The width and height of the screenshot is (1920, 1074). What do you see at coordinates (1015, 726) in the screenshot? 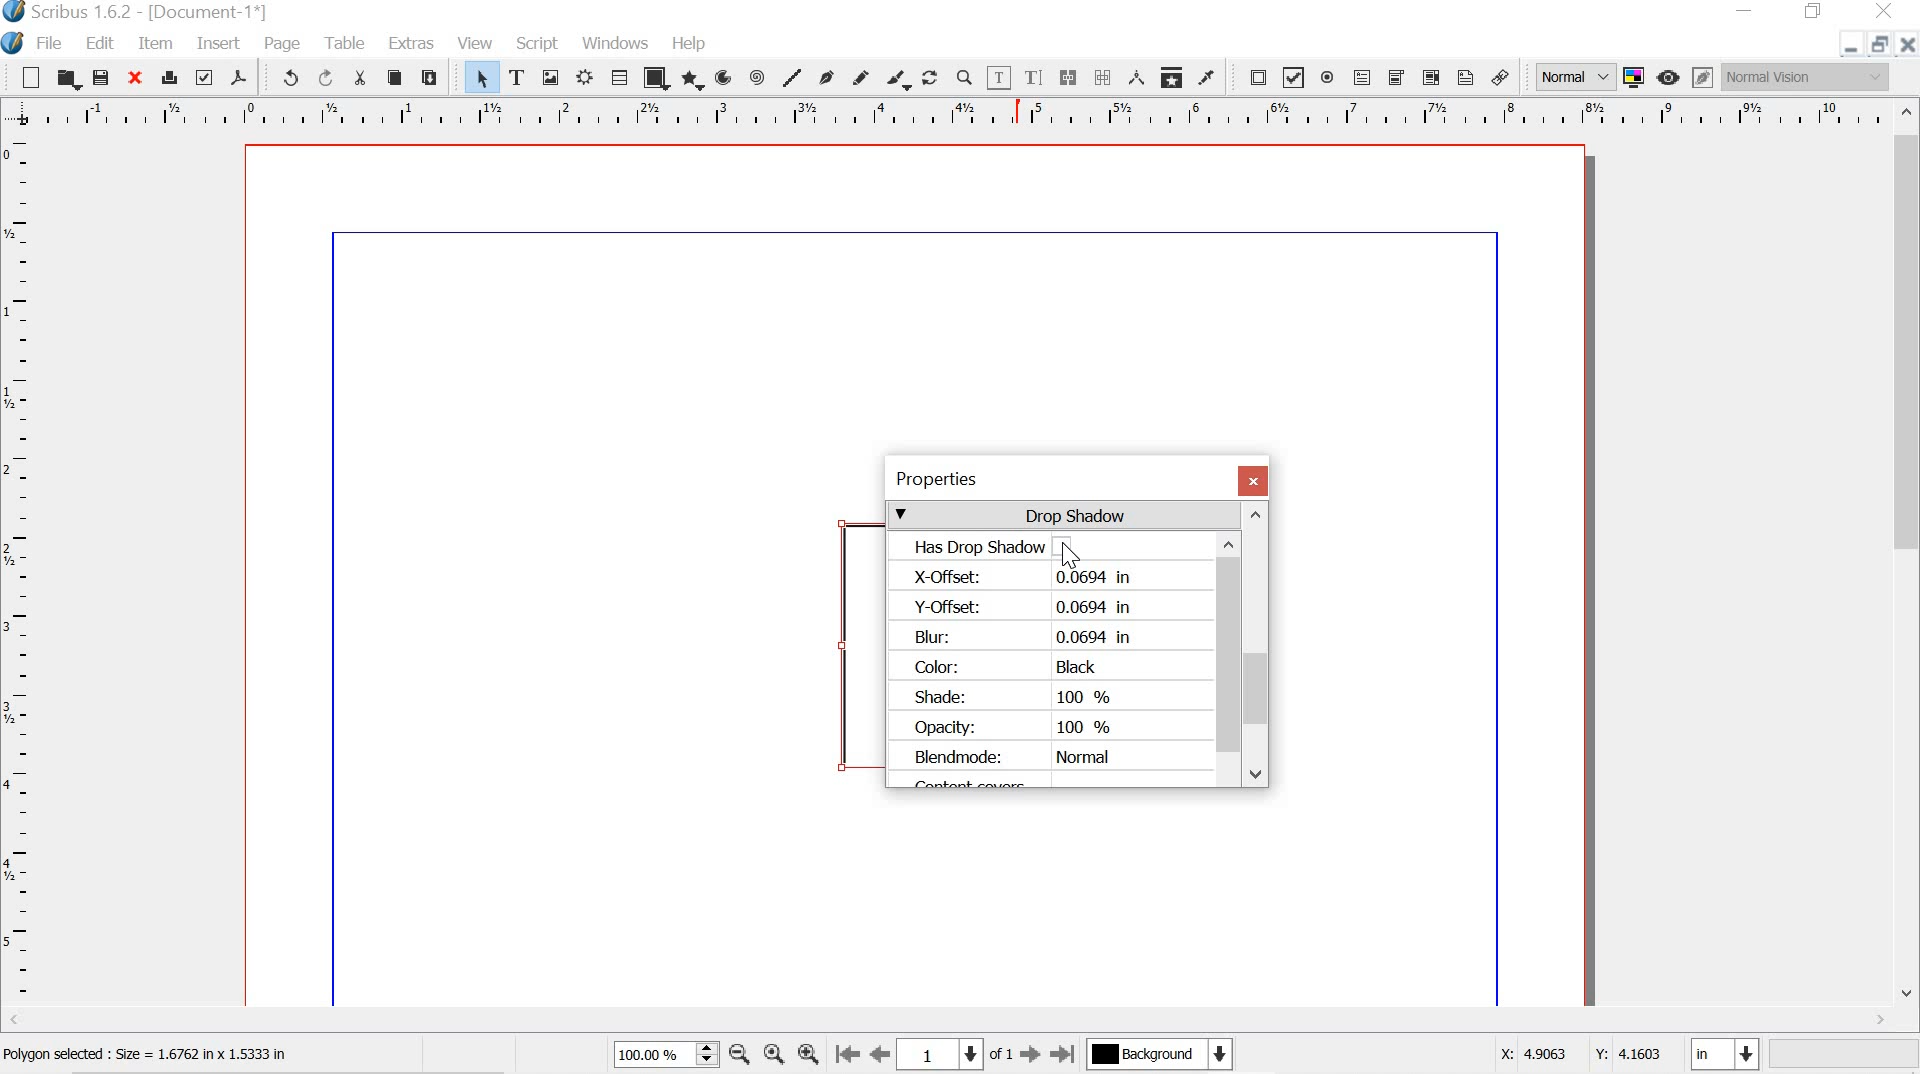
I see `Opacity: 100 %` at bounding box center [1015, 726].